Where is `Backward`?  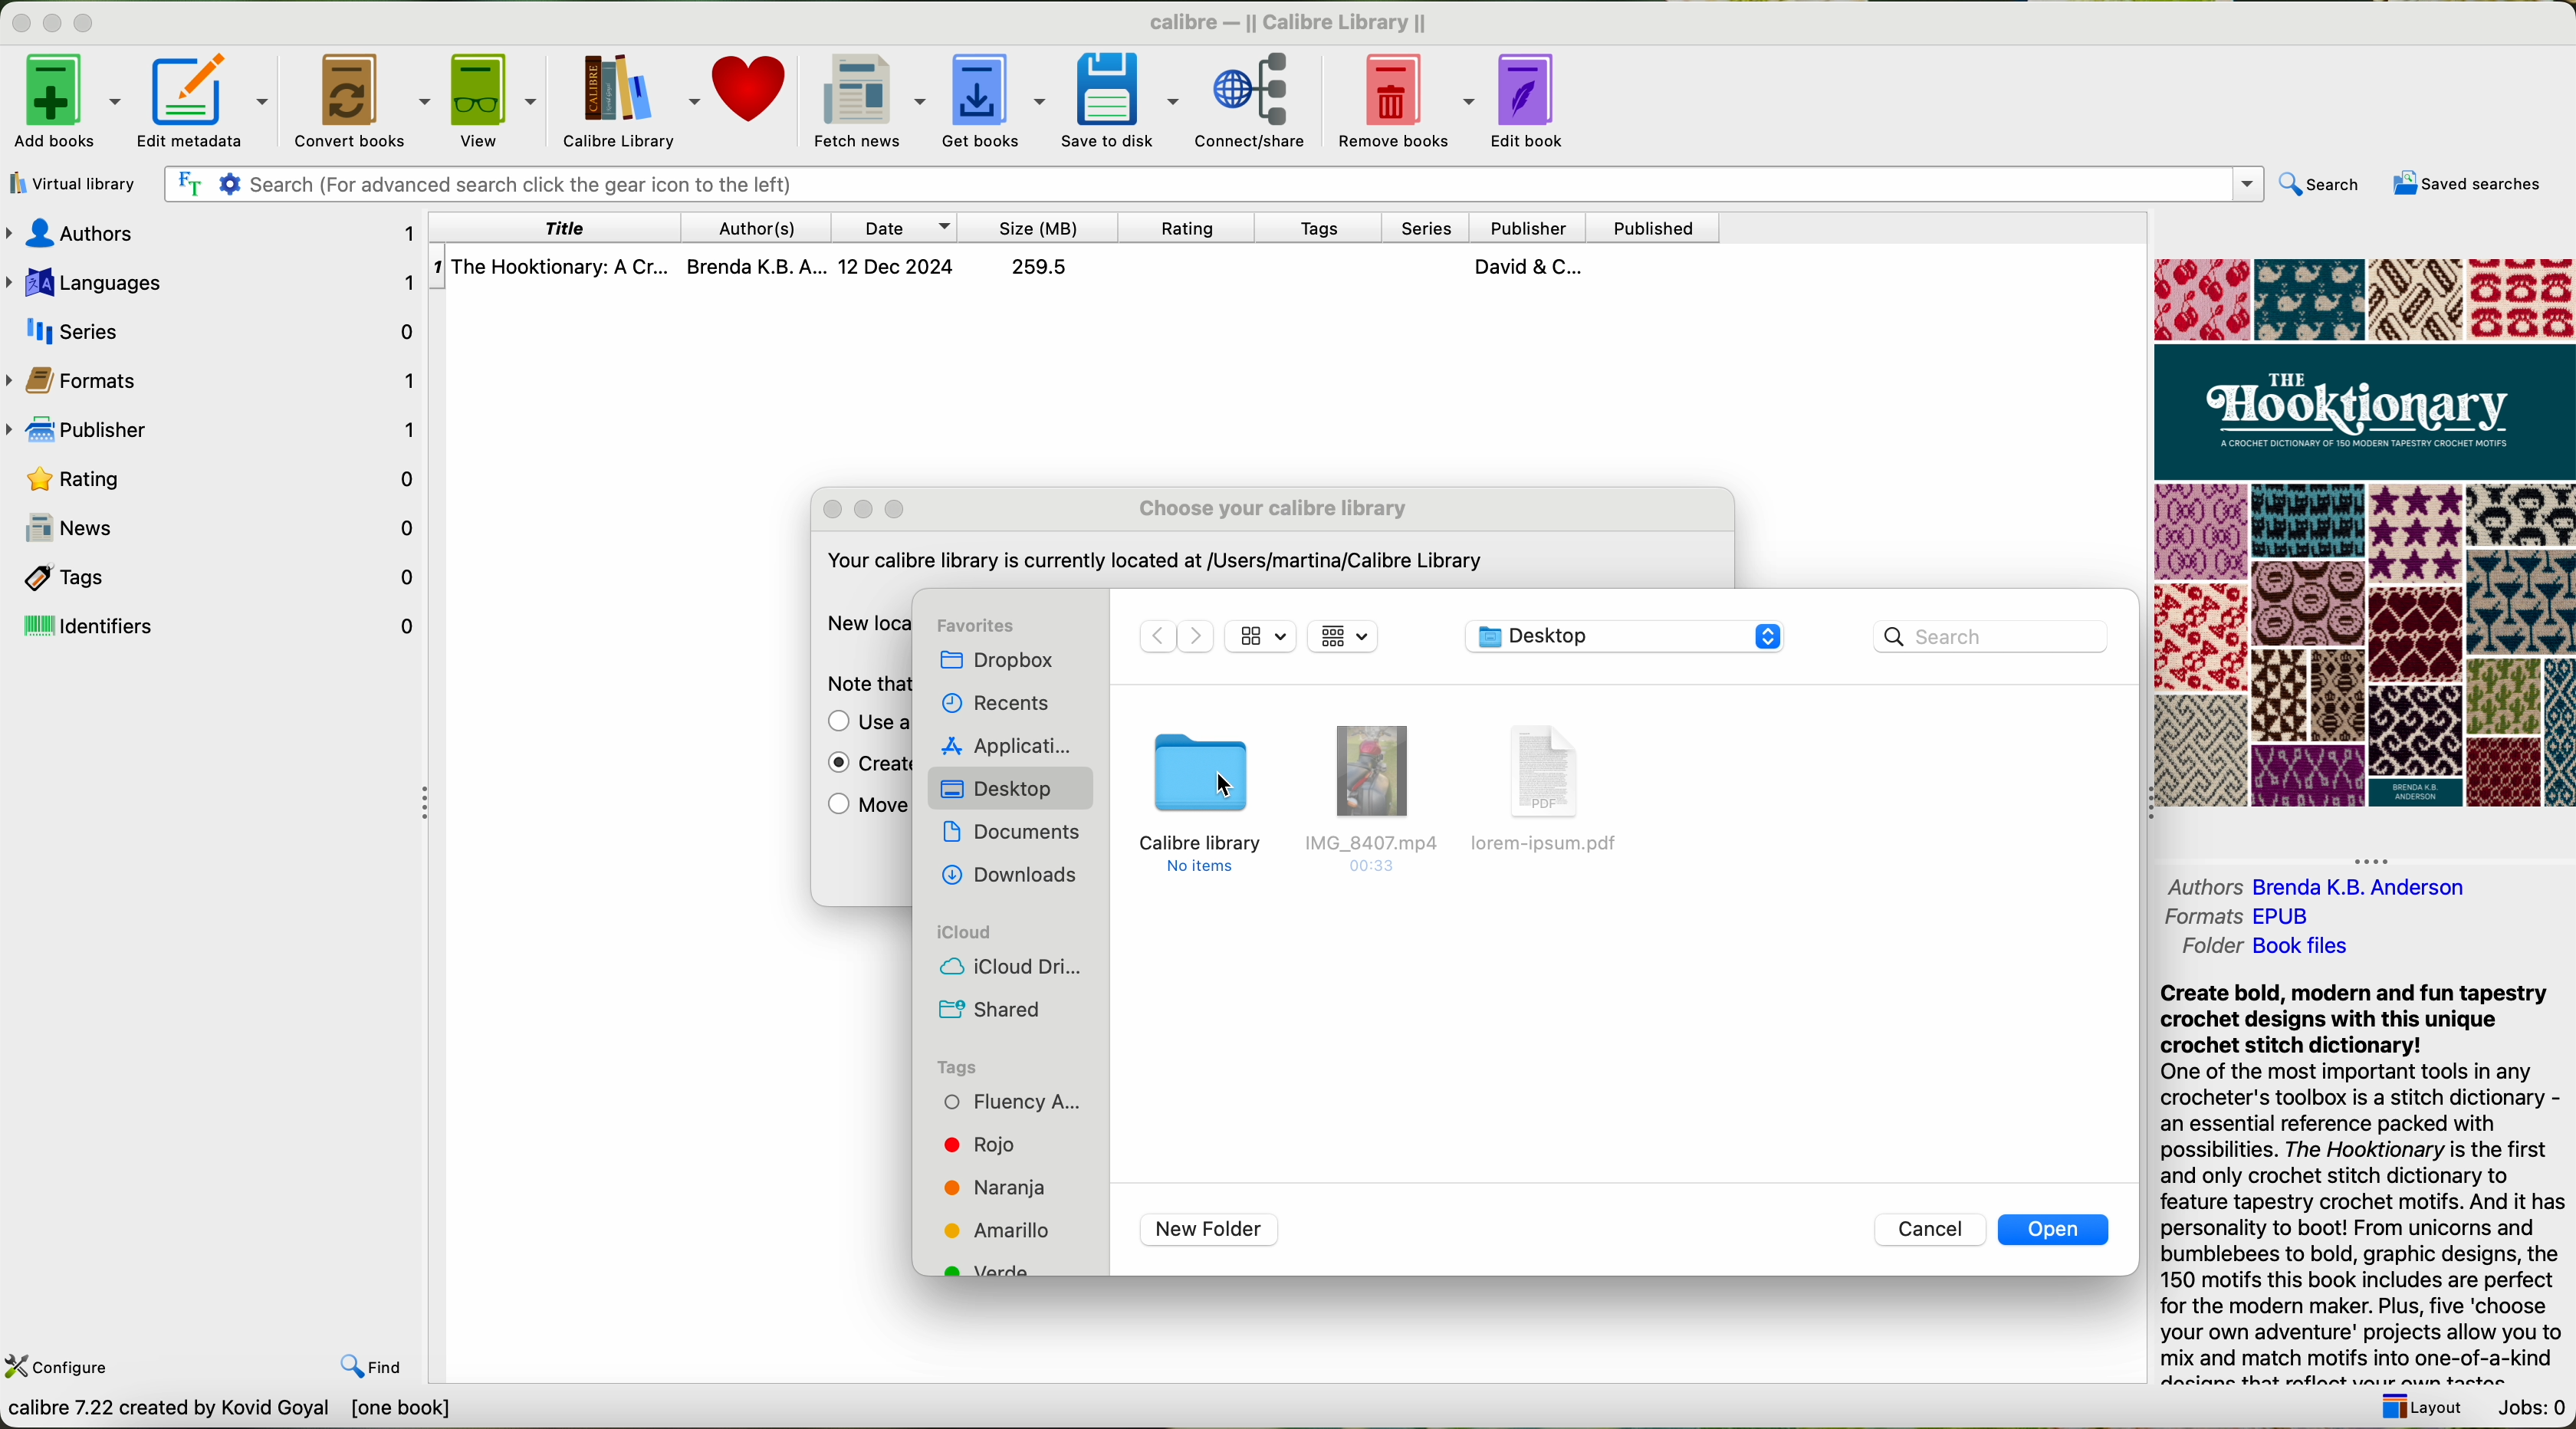 Backward is located at coordinates (1159, 635).